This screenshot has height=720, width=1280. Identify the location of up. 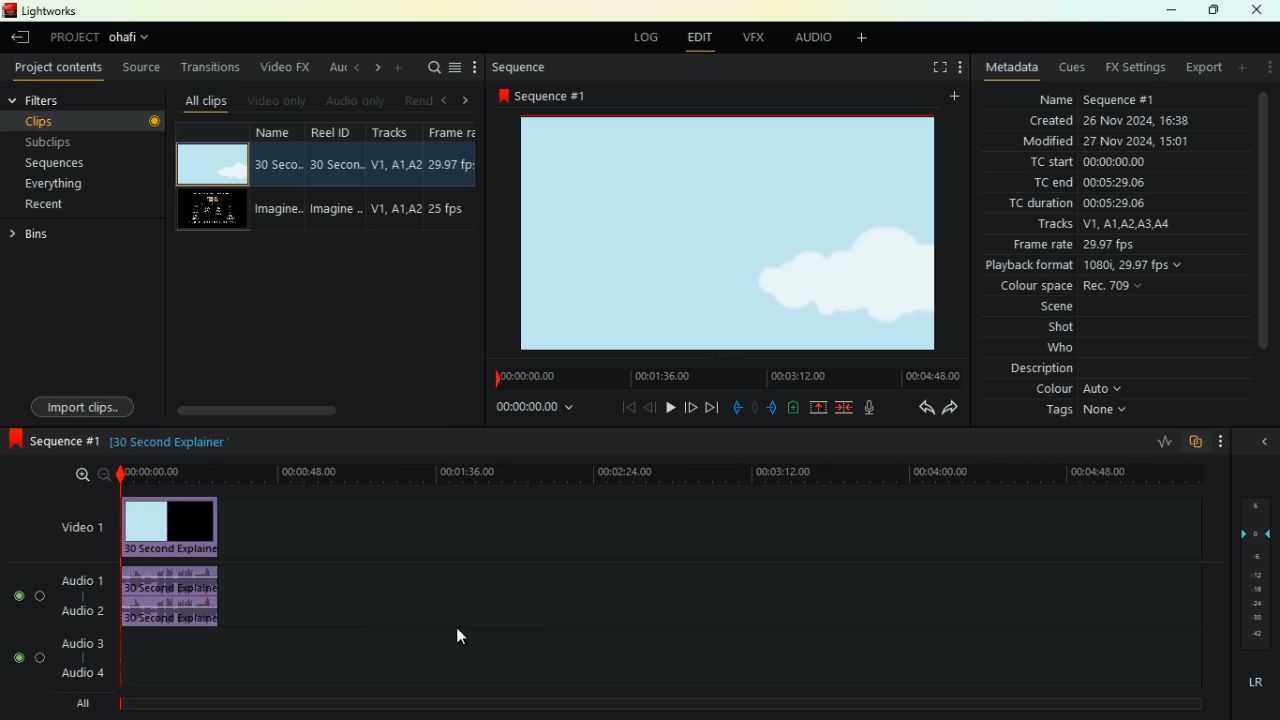
(815, 408).